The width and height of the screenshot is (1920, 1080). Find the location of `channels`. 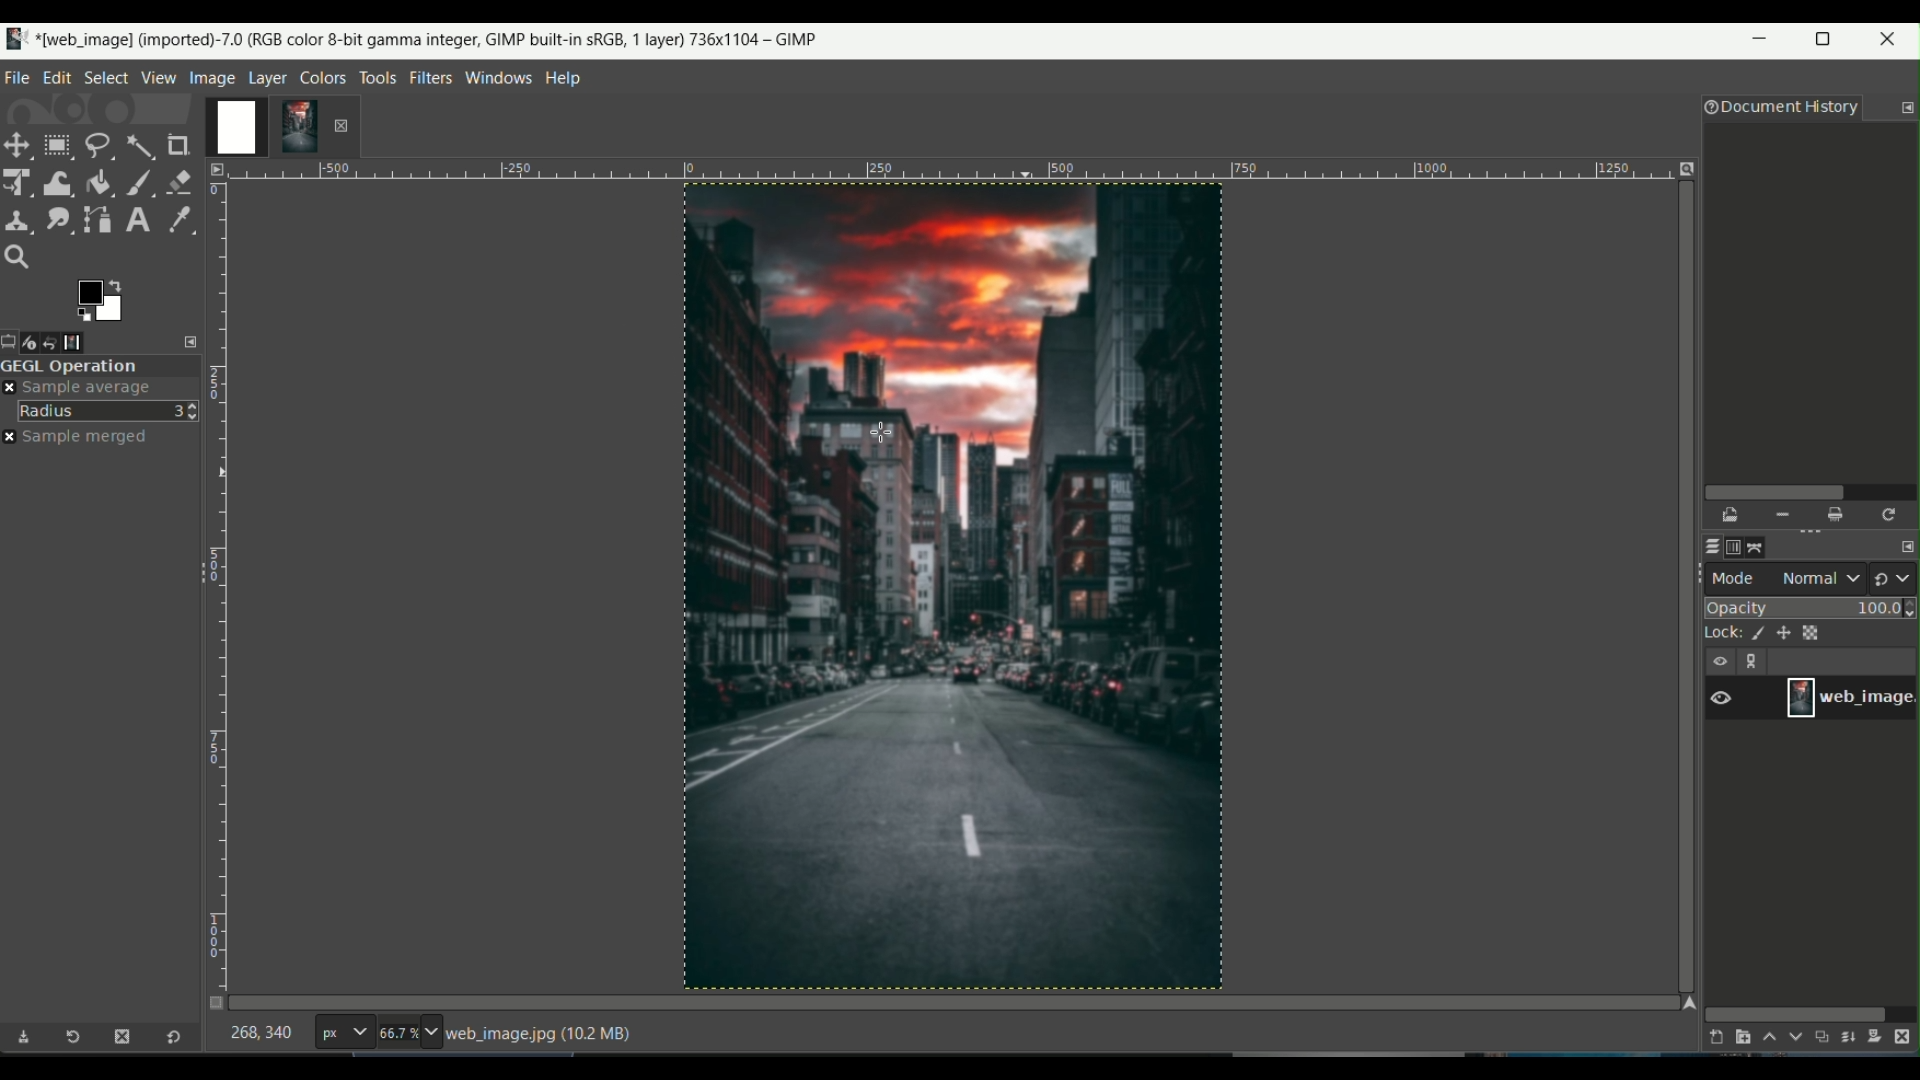

channels is located at coordinates (1735, 547).